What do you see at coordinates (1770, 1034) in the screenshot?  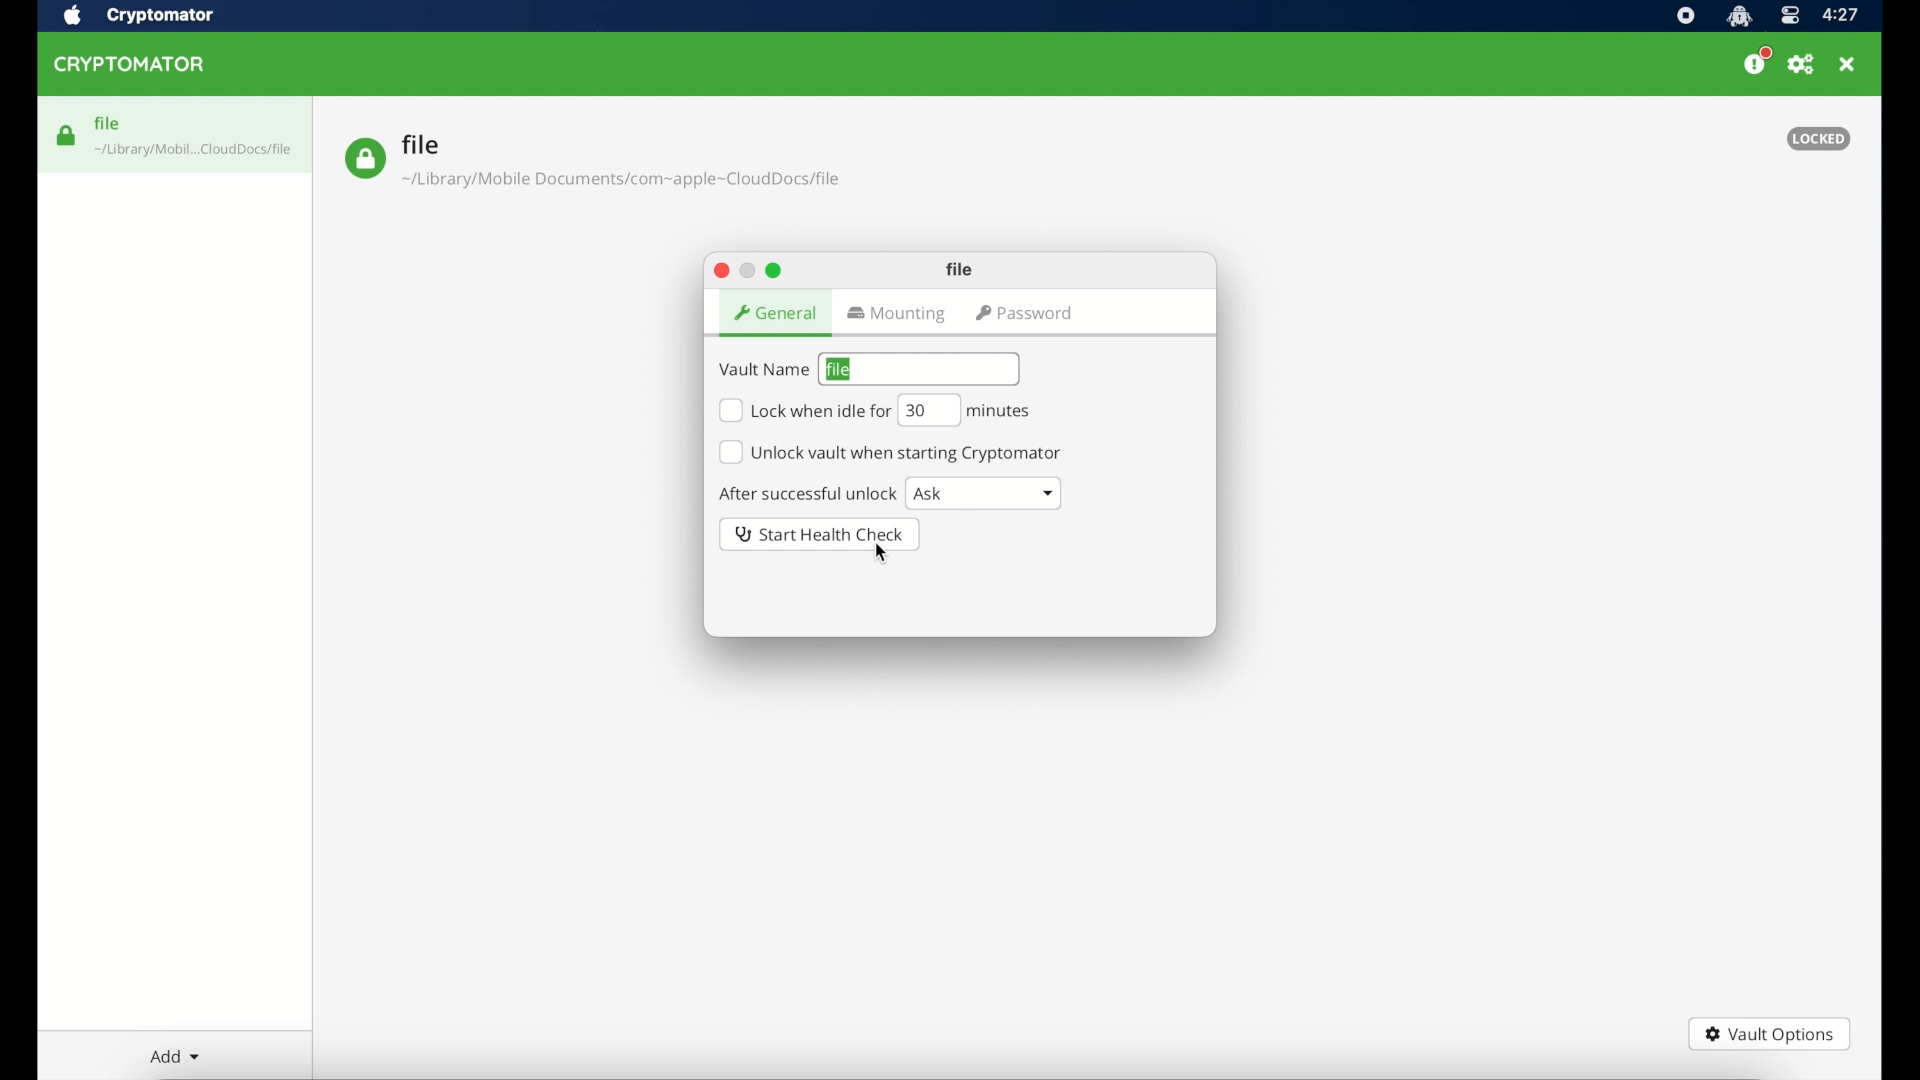 I see `vault options` at bounding box center [1770, 1034].